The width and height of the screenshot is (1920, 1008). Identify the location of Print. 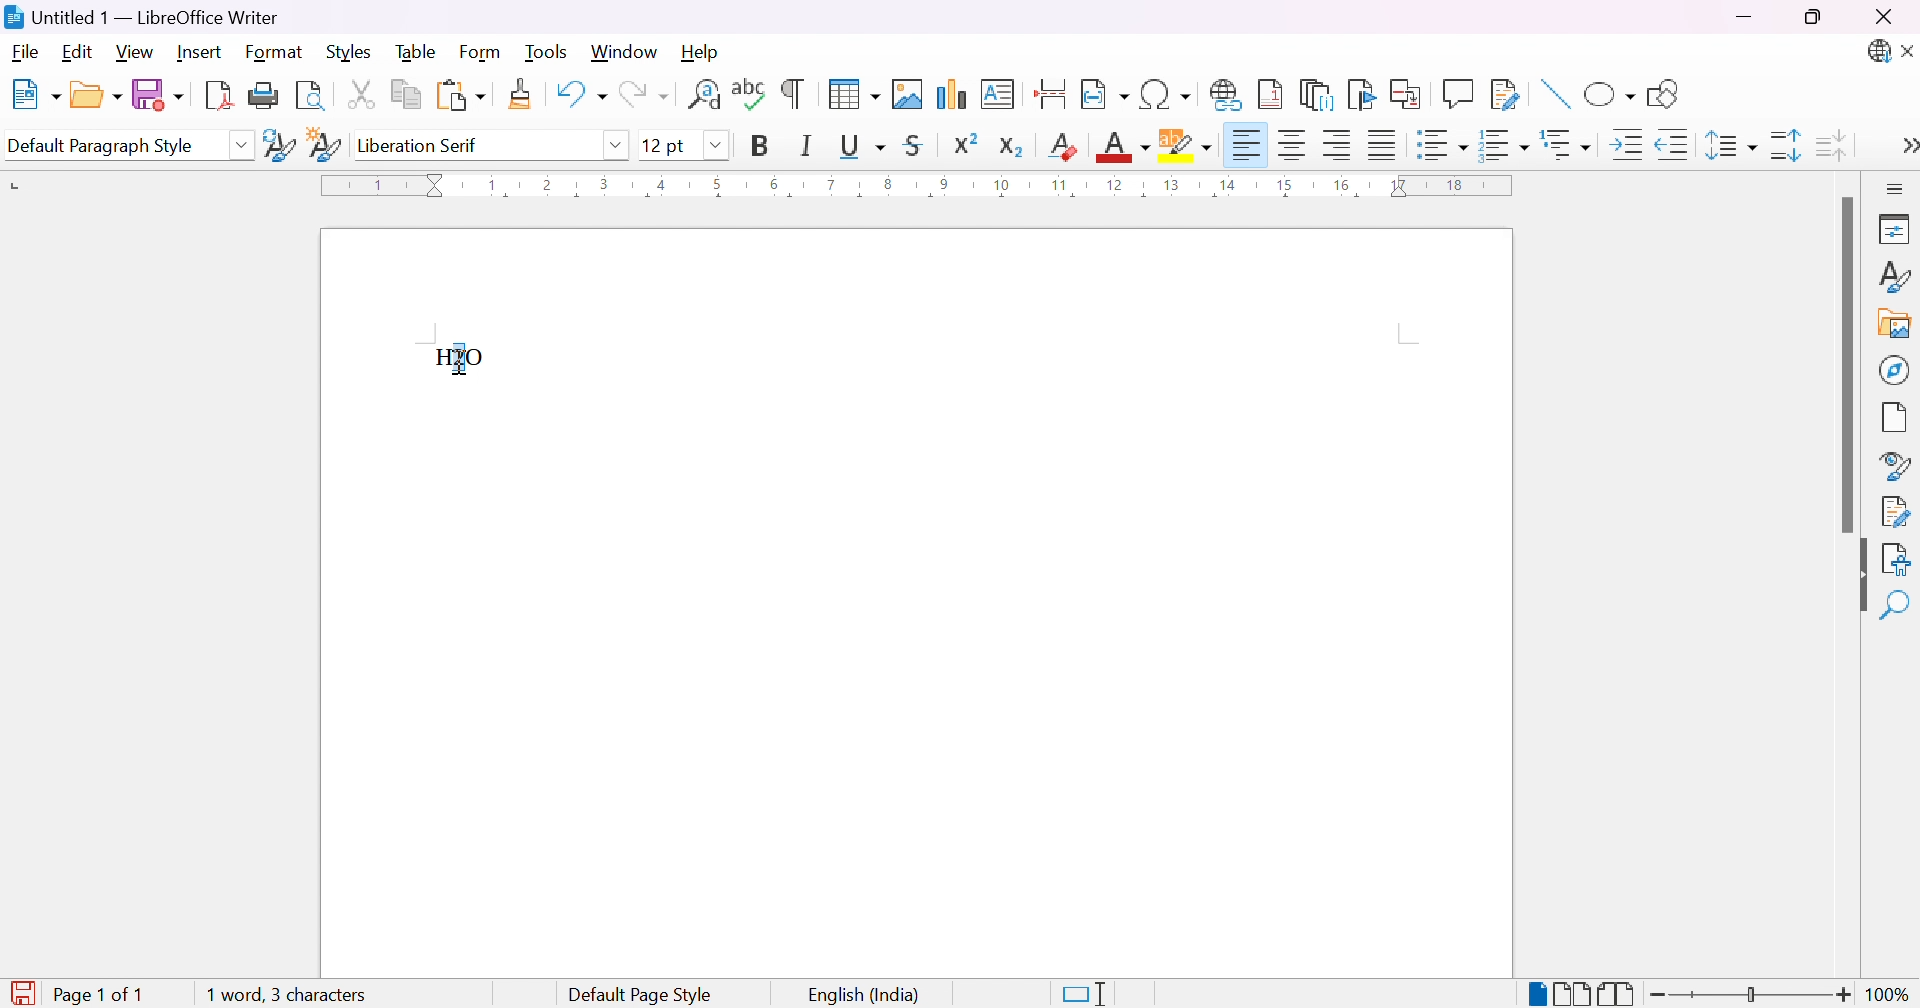
(264, 96).